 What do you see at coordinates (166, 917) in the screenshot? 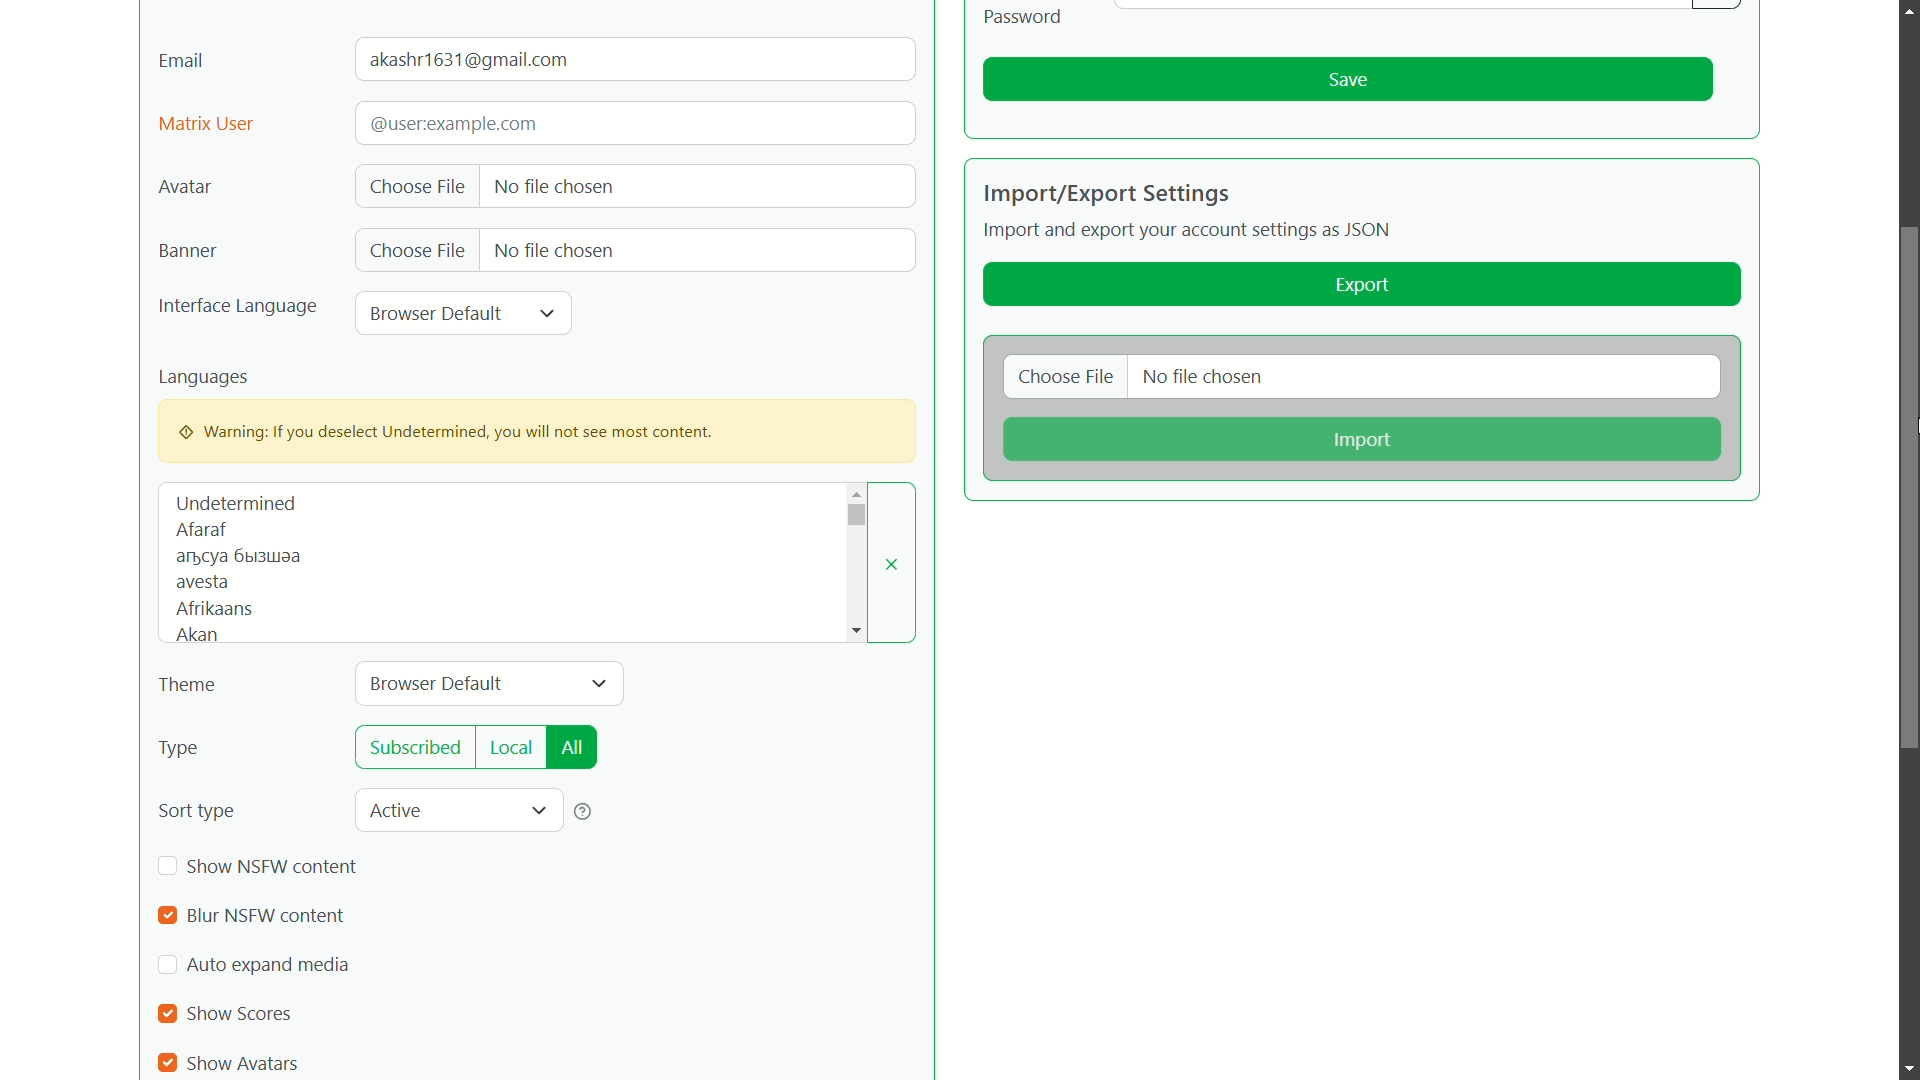
I see `checkbox` at bounding box center [166, 917].